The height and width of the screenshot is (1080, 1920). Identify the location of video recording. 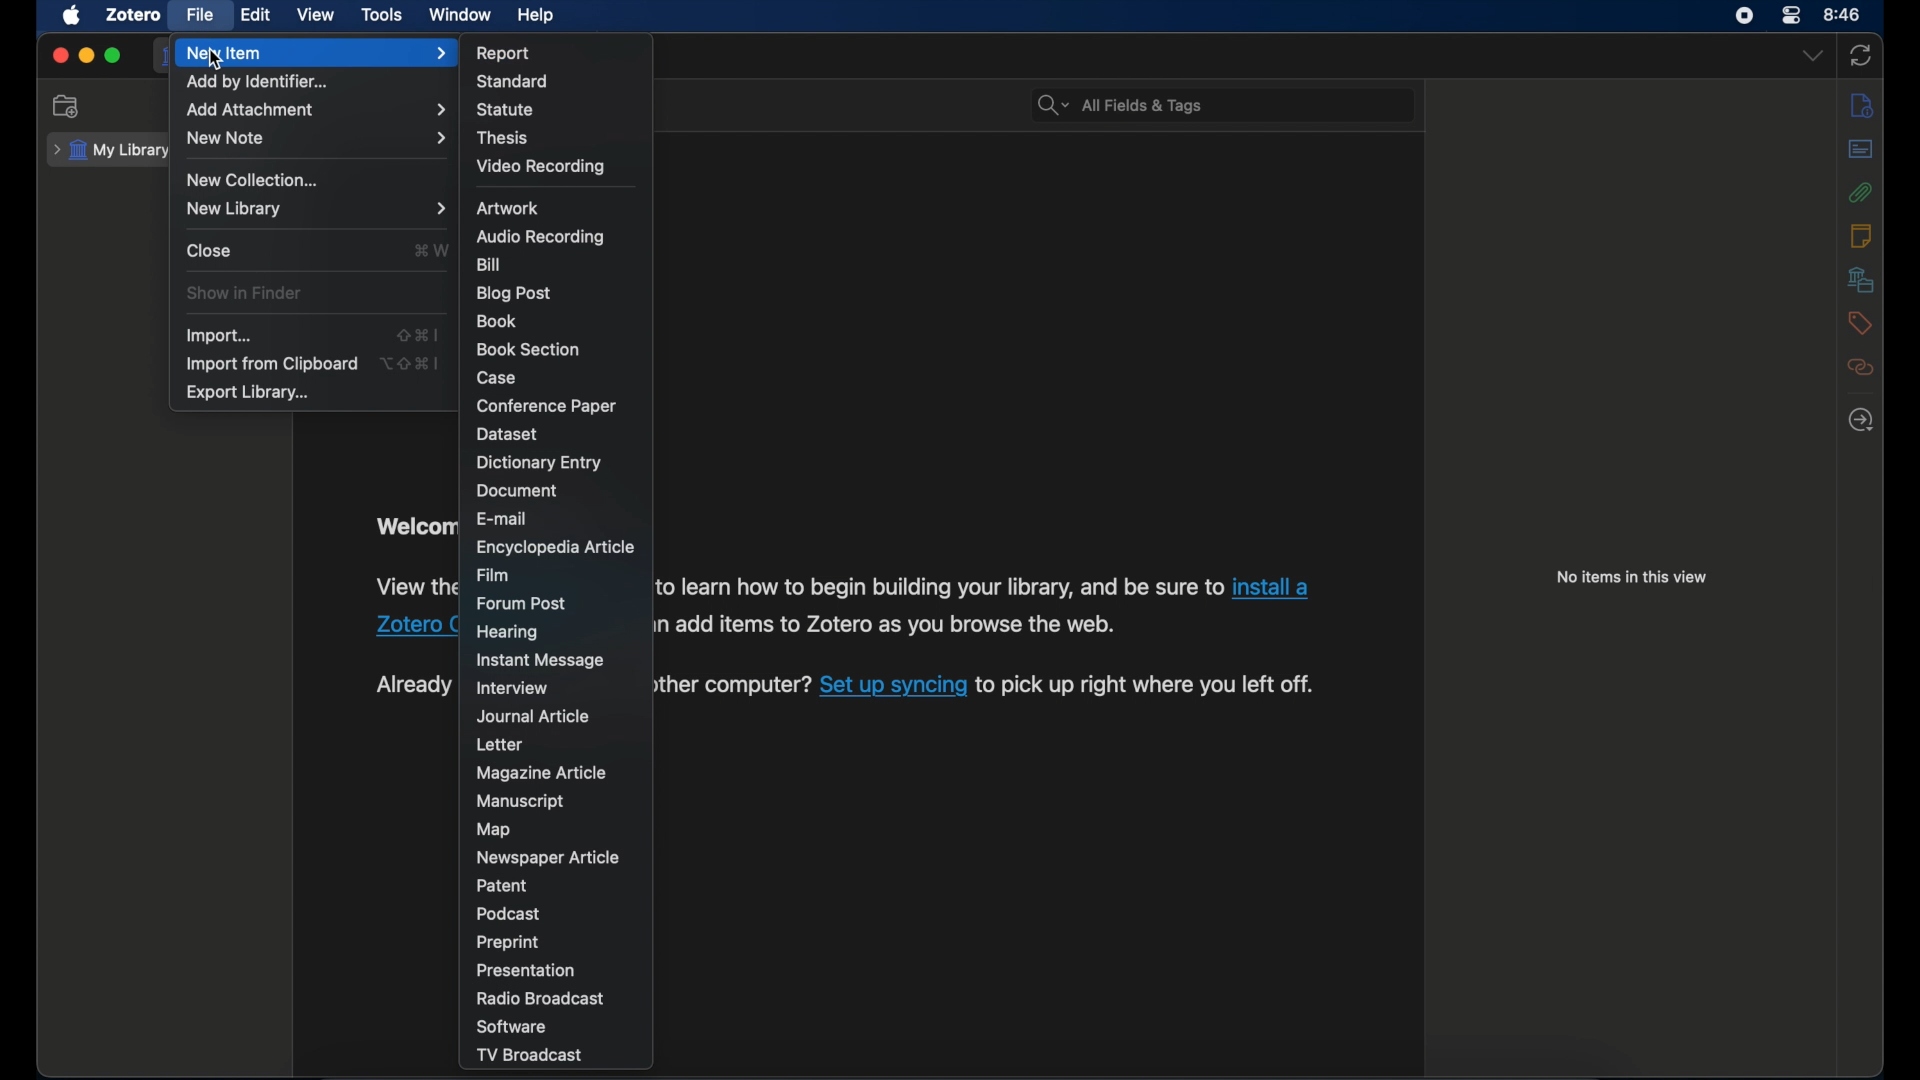
(540, 166).